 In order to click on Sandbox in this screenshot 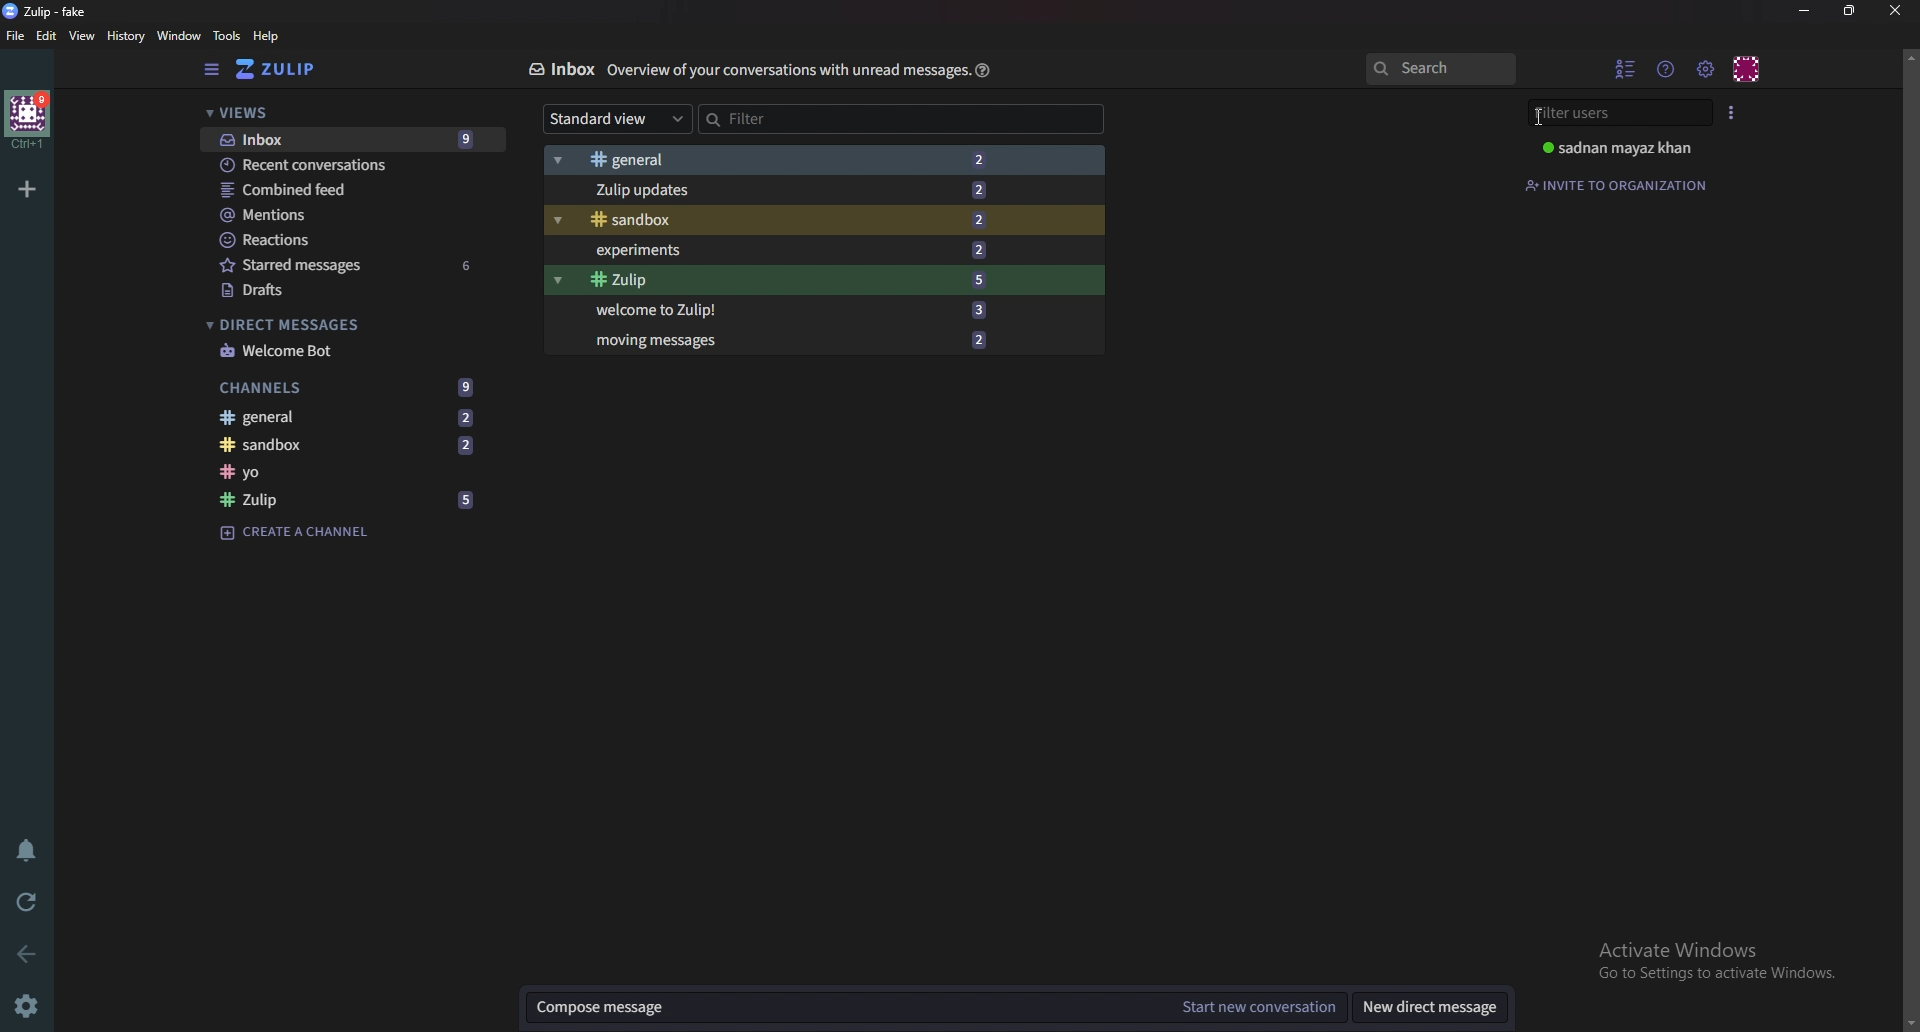, I will do `click(354, 447)`.